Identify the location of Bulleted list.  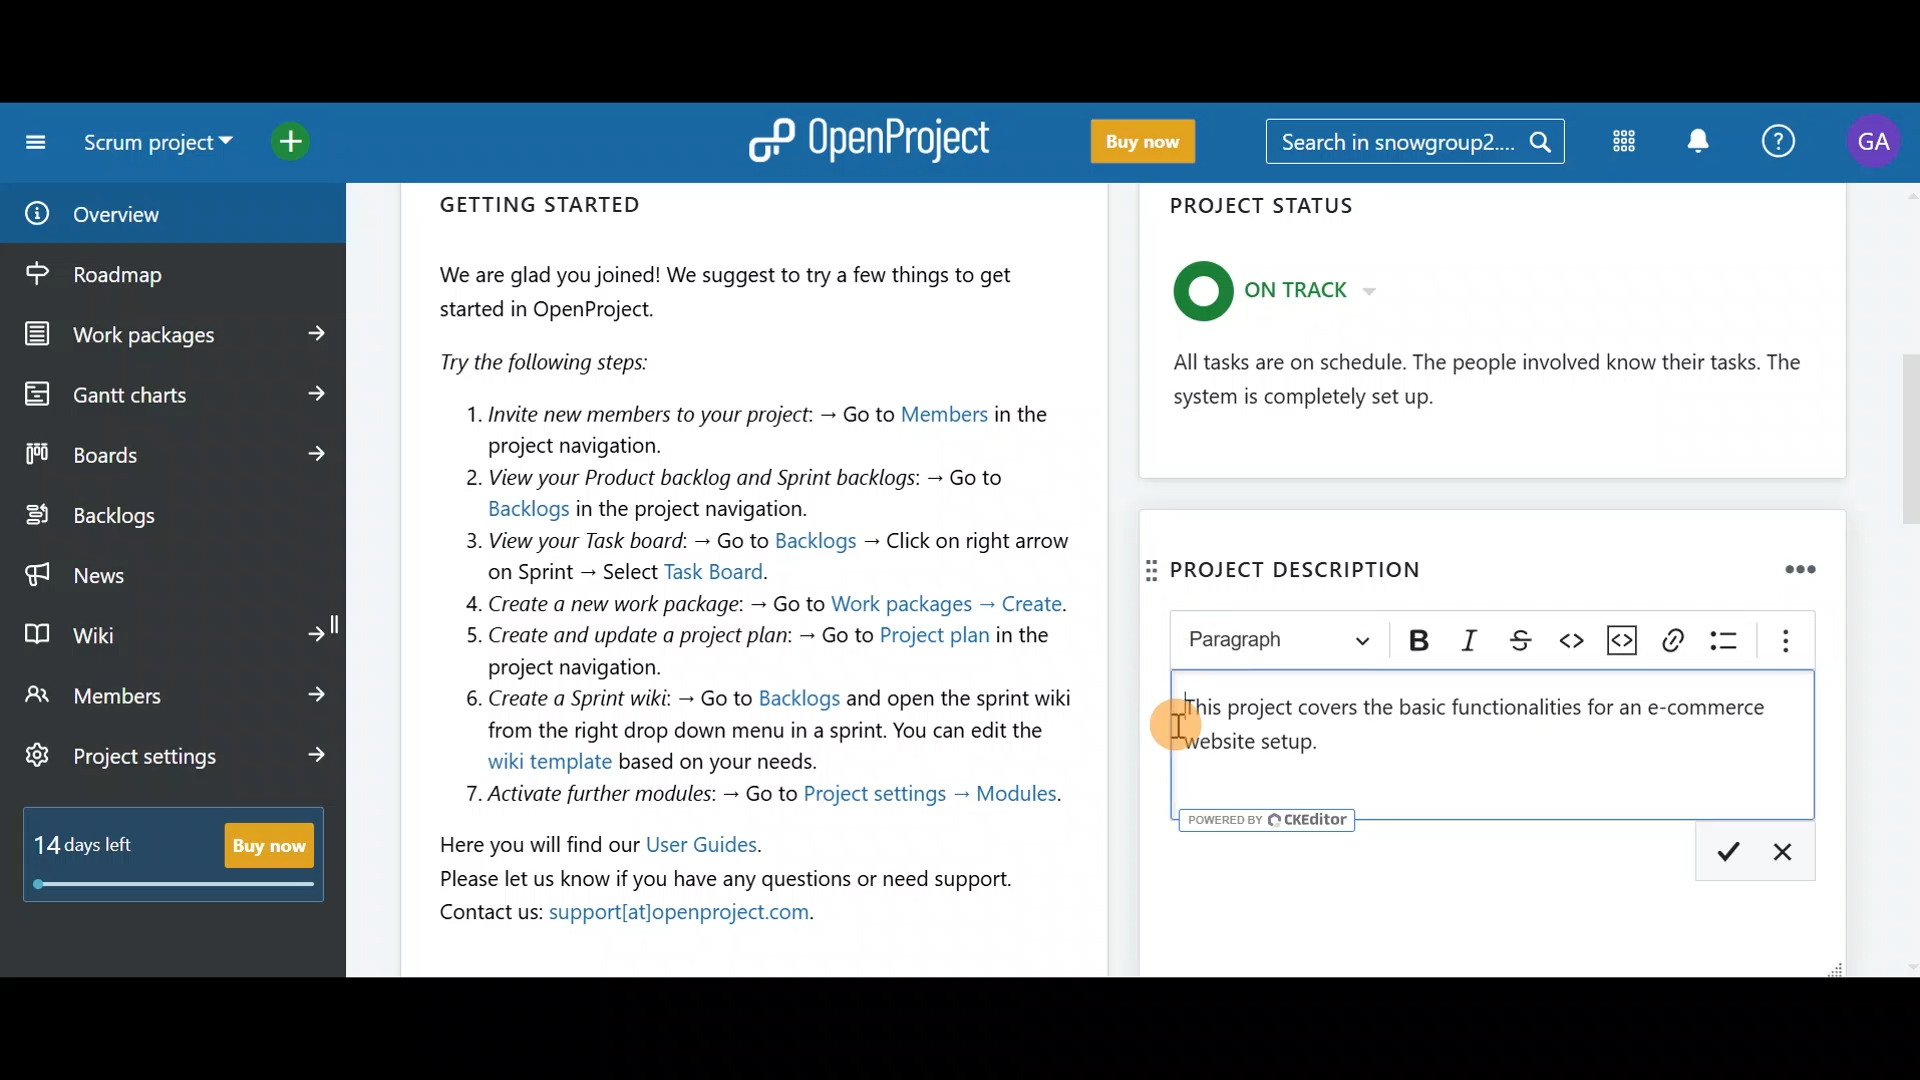
(1723, 641).